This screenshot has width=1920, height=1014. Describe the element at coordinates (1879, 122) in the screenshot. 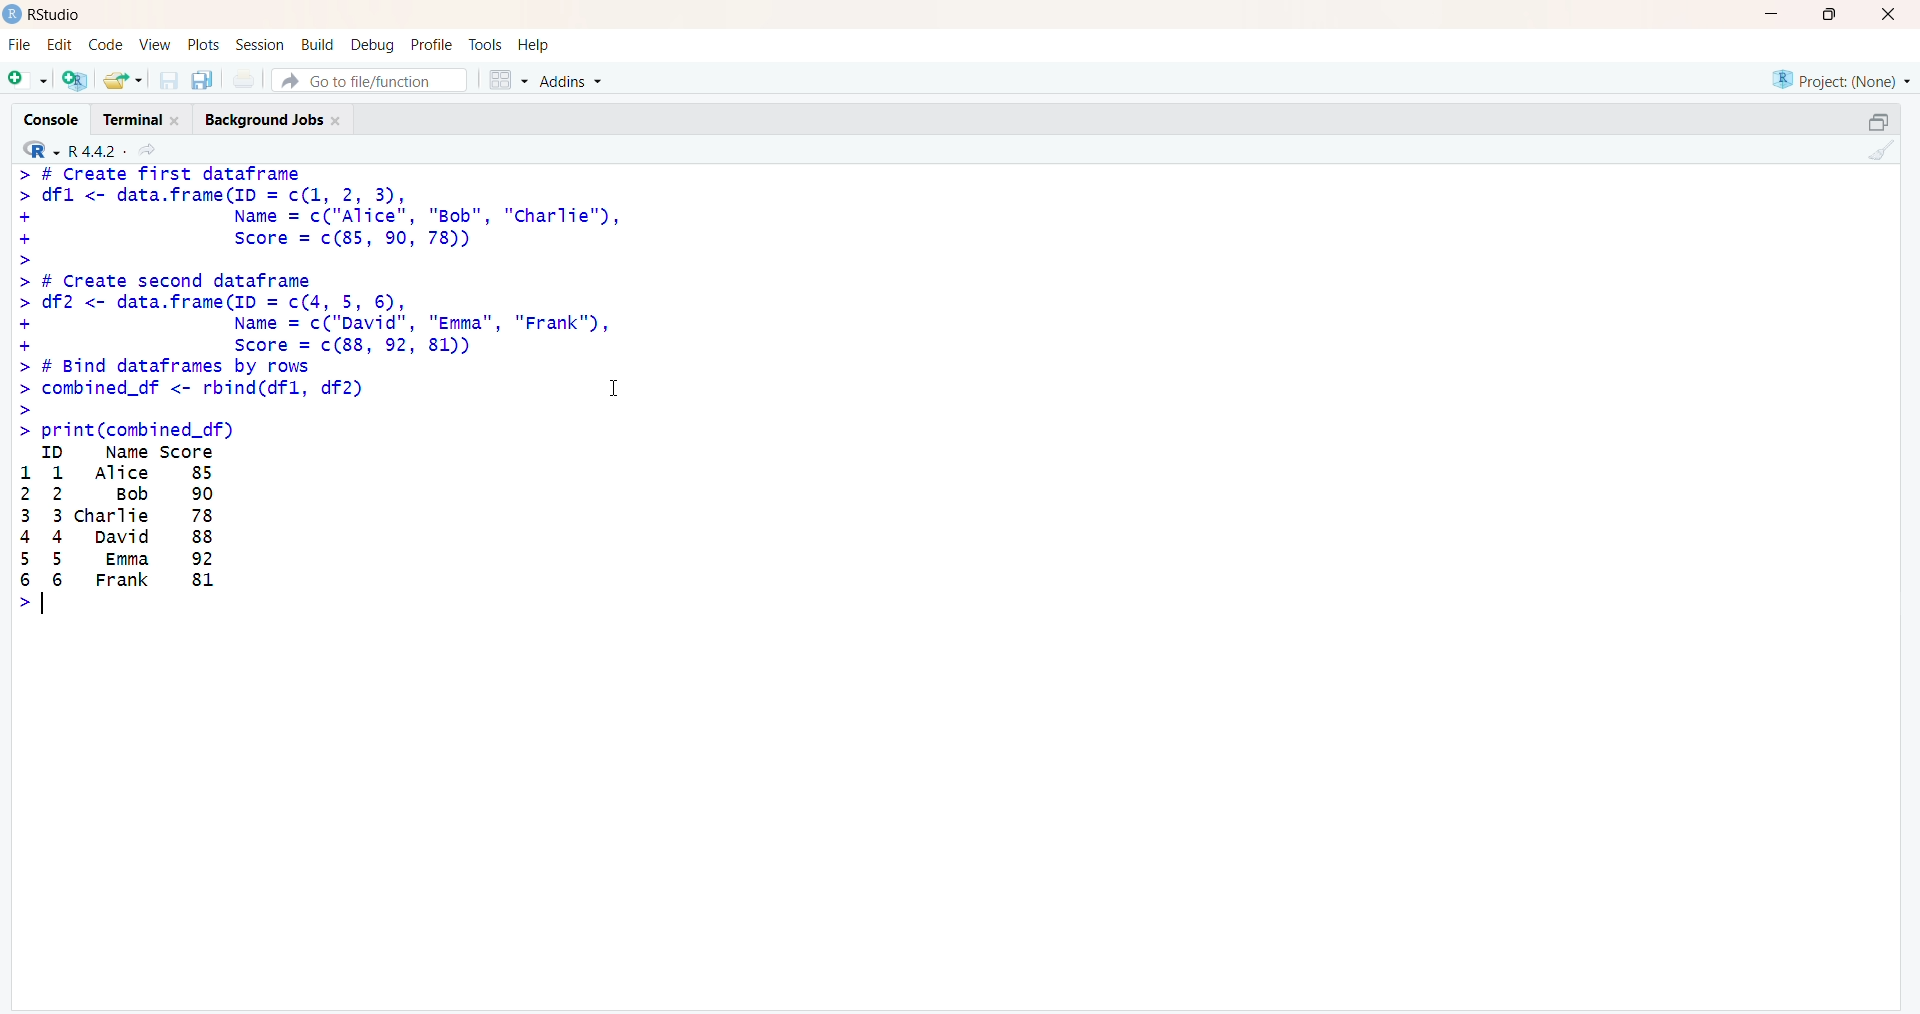

I see `minimize` at that location.